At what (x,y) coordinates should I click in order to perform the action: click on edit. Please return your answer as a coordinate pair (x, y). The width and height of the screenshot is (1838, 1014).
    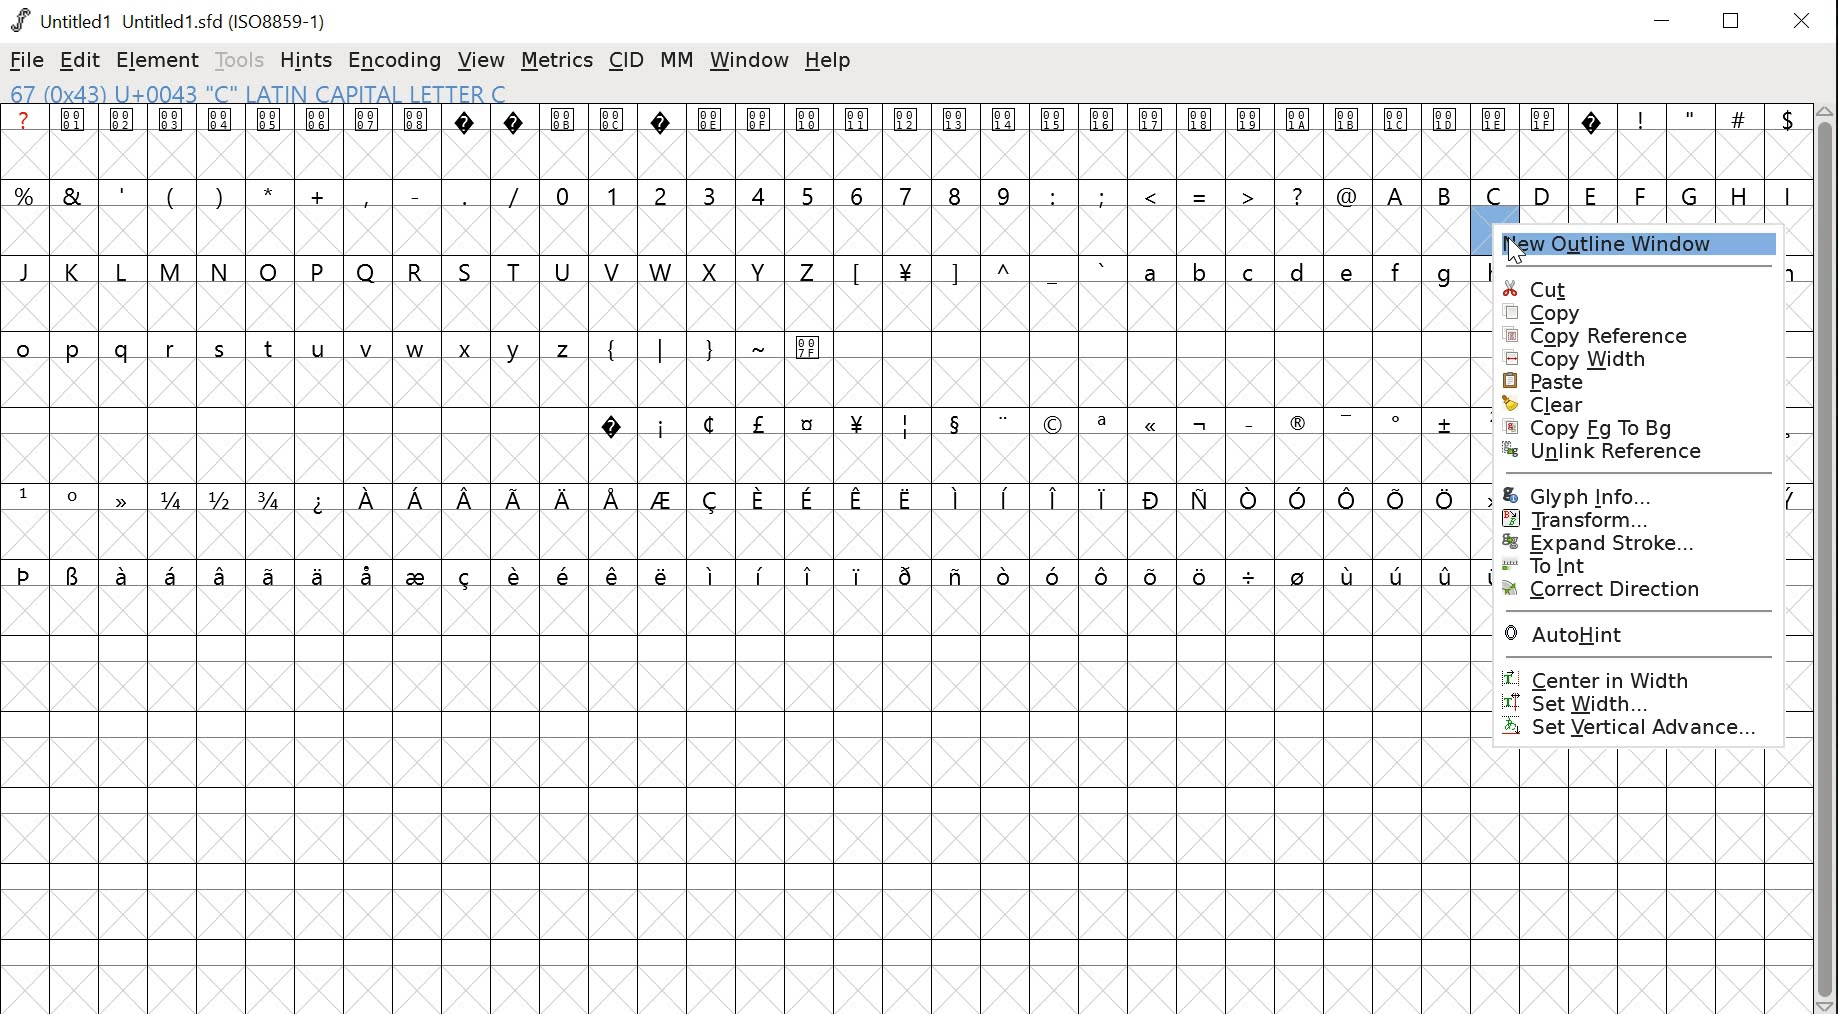
    Looking at the image, I should click on (79, 60).